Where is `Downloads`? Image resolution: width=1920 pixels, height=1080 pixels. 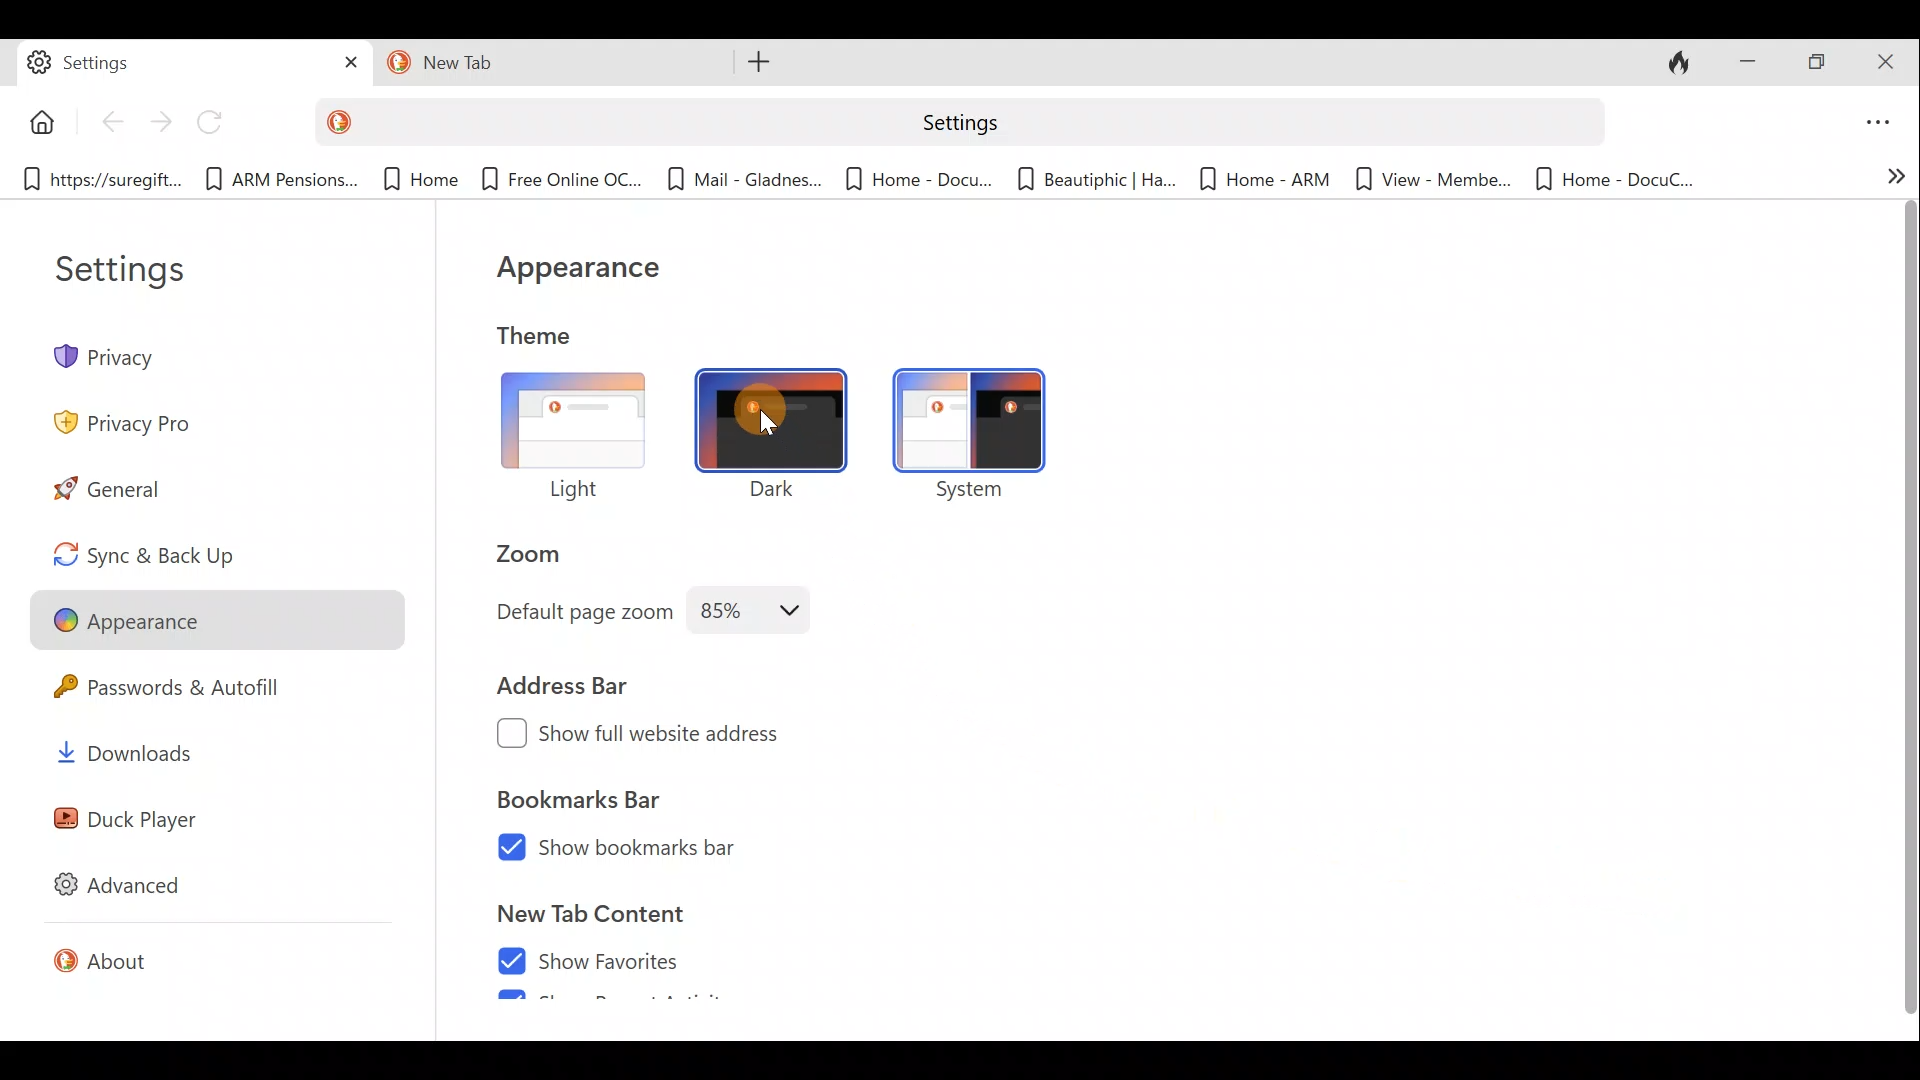 Downloads is located at coordinates (122, 752).